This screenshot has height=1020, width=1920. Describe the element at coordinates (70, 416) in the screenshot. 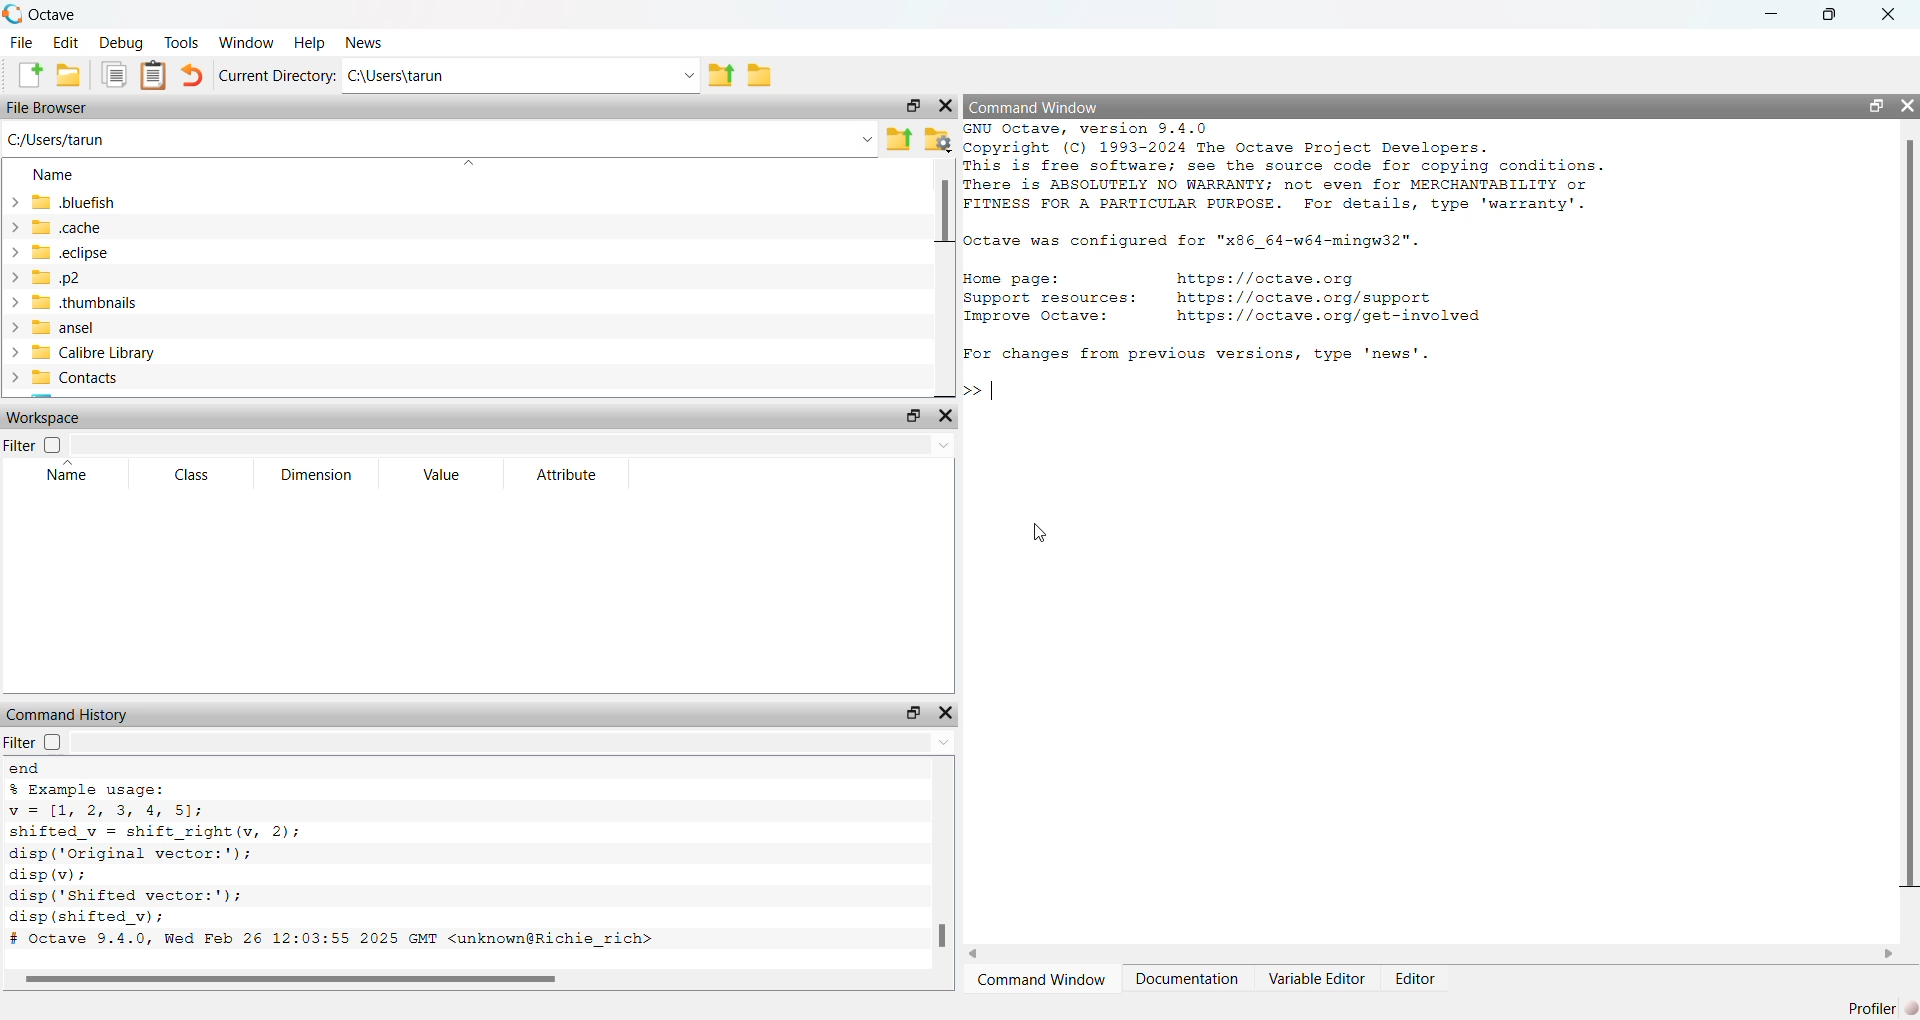

I see `workspace` at that location.